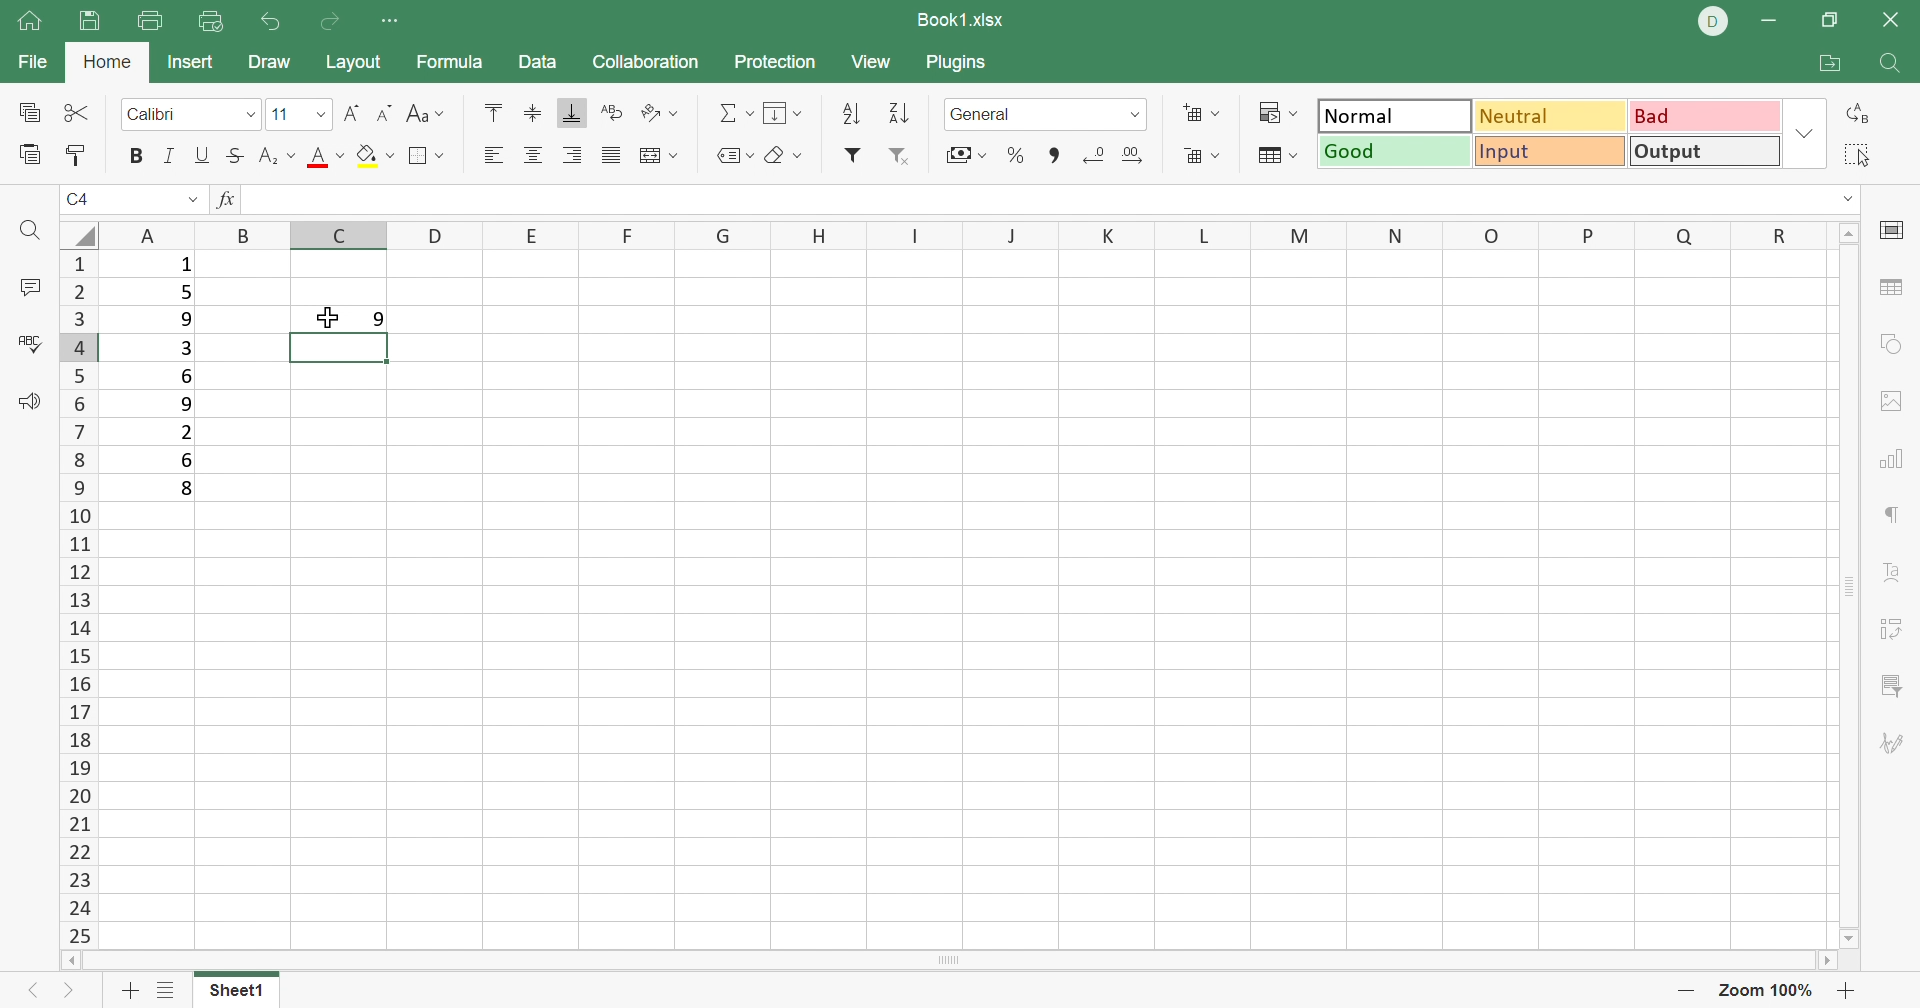 The height and width of the screenshot is (1008, 1920). What do you see at coordinates (1891, 287) in the screenshot?
I see `Table settings` at bounding box center [1891, 287].